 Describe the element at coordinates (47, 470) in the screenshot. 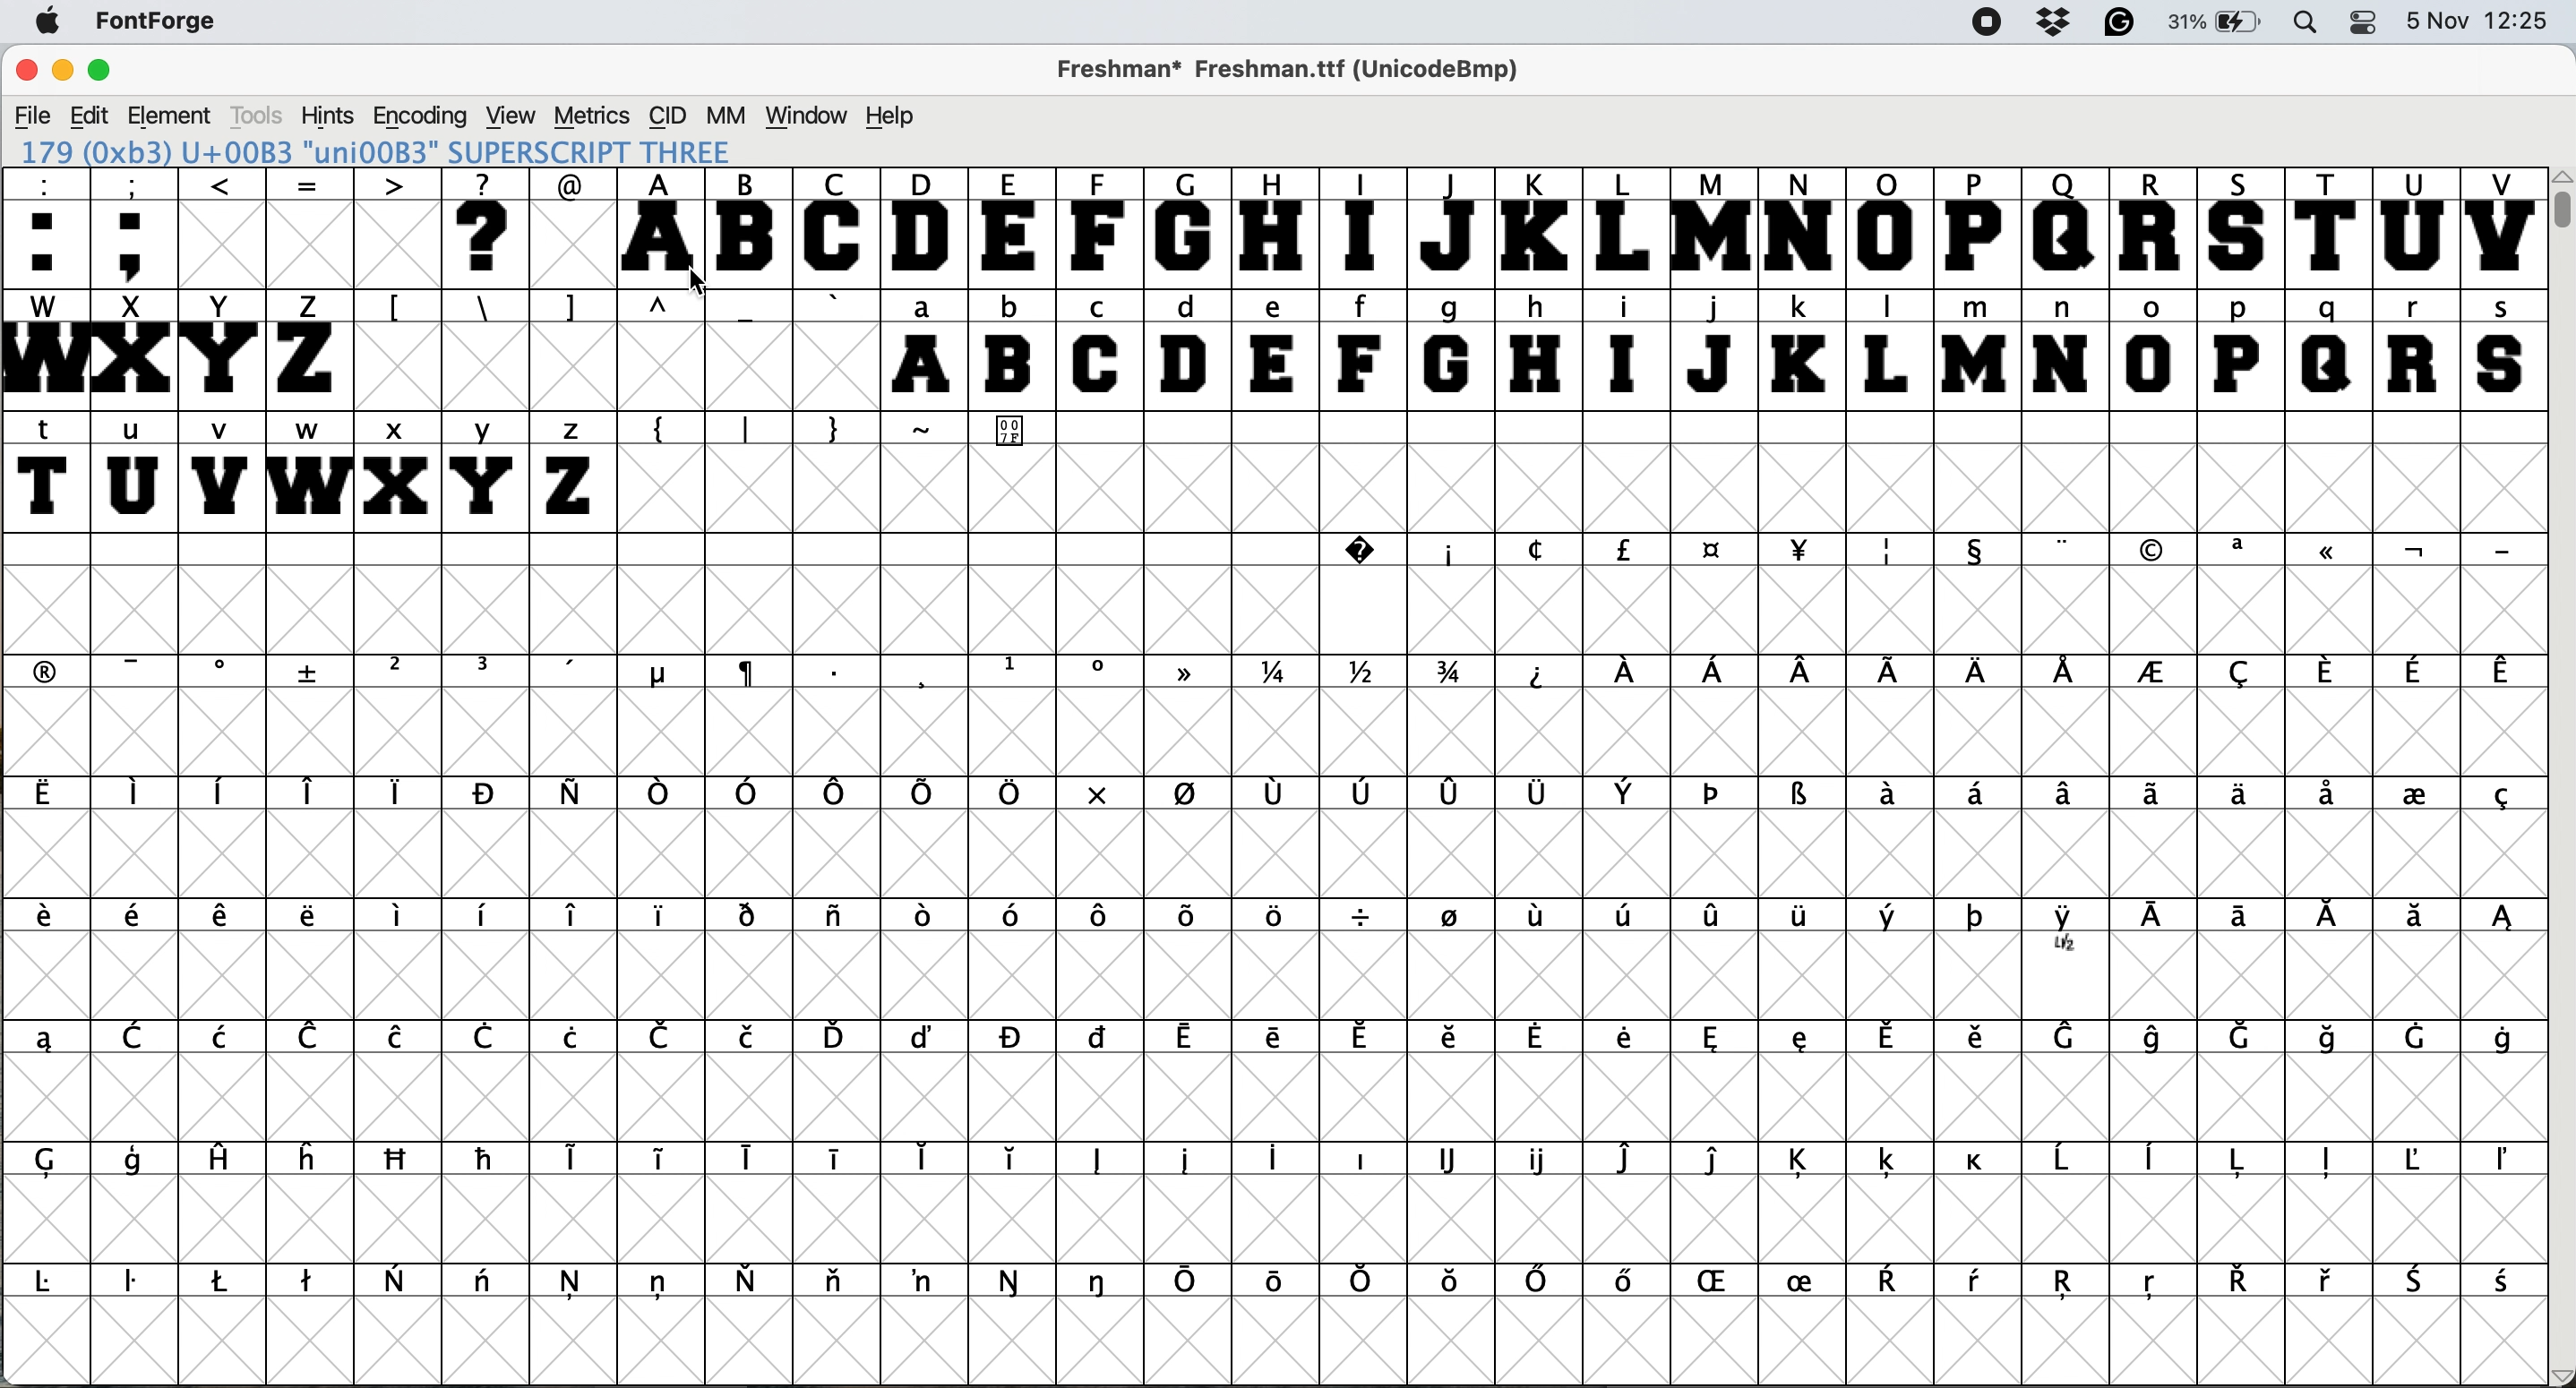

I see `t` at that location.